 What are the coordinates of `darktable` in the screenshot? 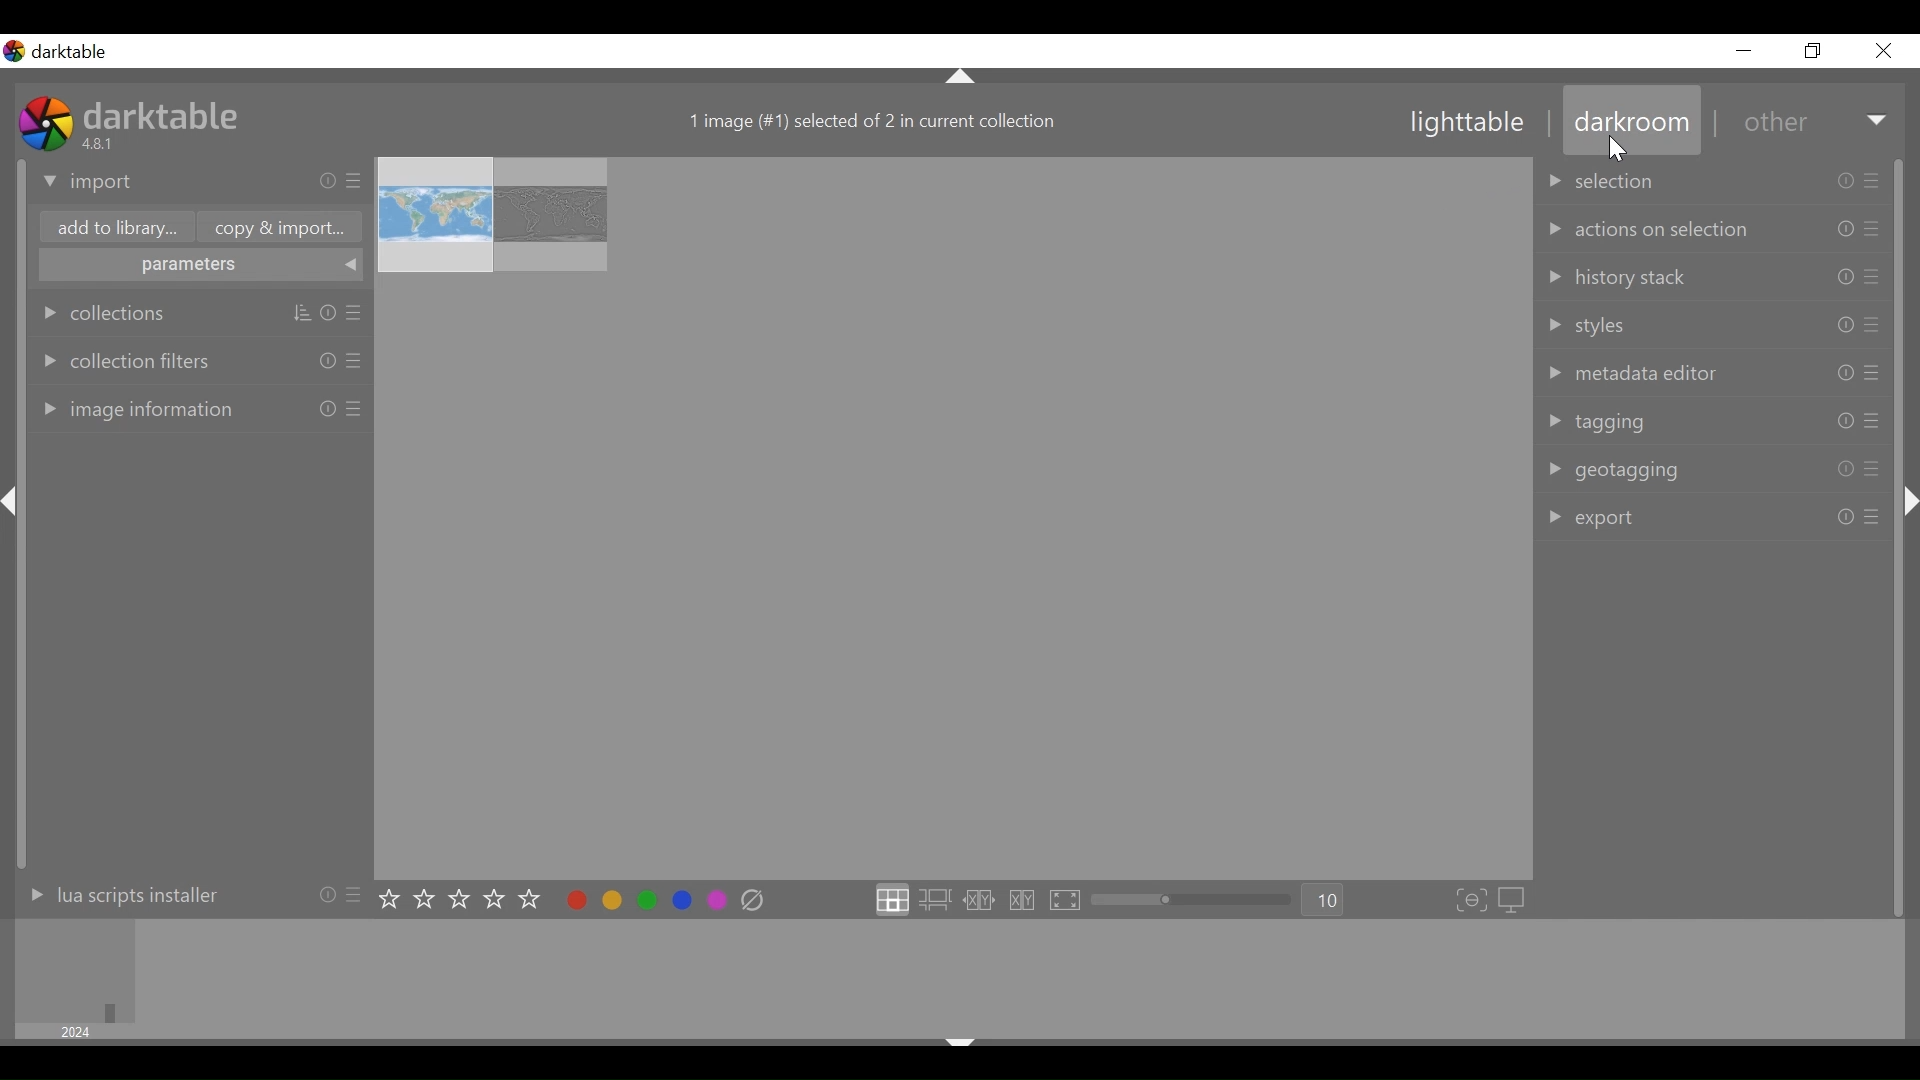 It's located at (169, 113).